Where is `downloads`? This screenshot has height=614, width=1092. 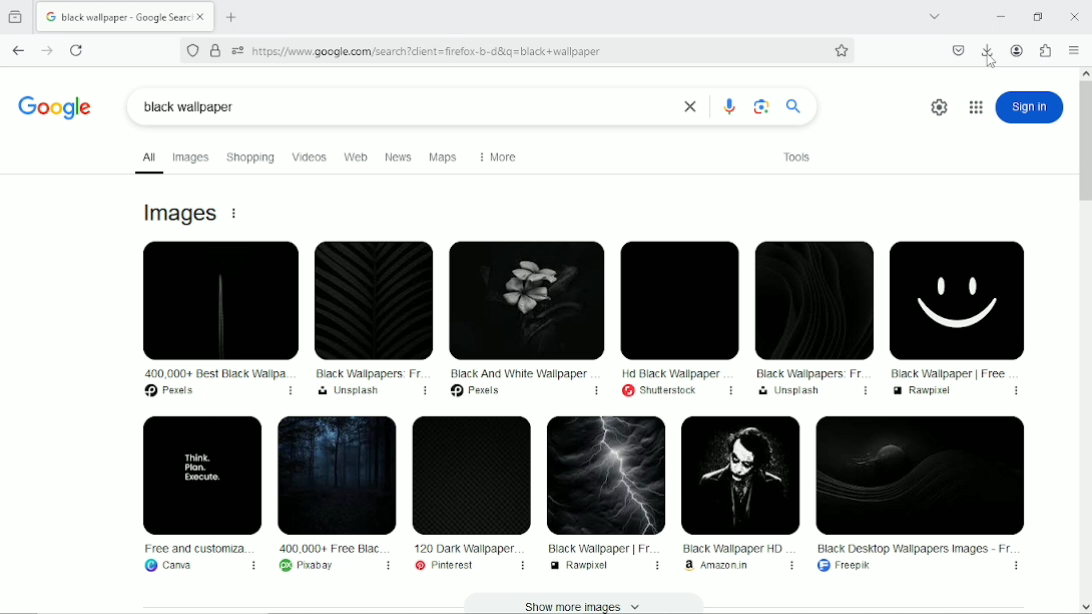
downloads is located at coordinates (989, 53).